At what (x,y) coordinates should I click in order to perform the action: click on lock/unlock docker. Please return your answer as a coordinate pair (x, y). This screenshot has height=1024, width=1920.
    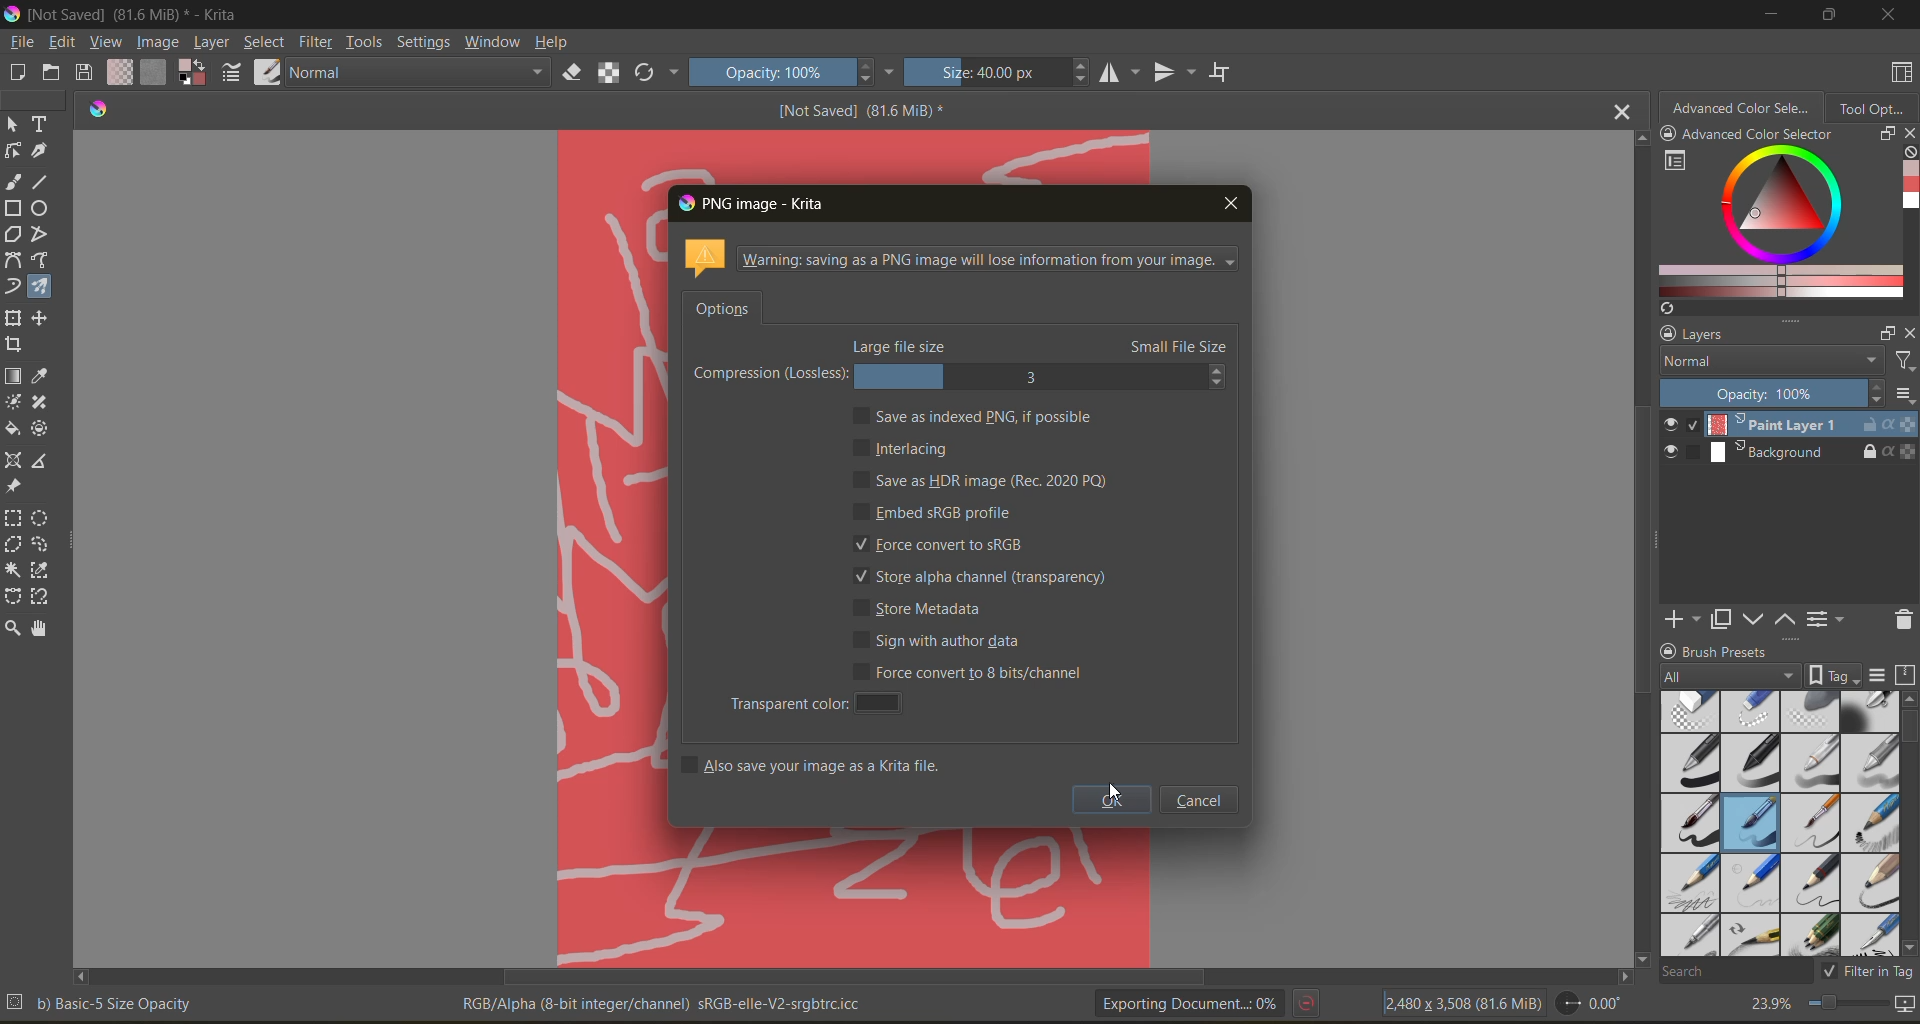
    Looking at the image, I should click on (1671, 649).